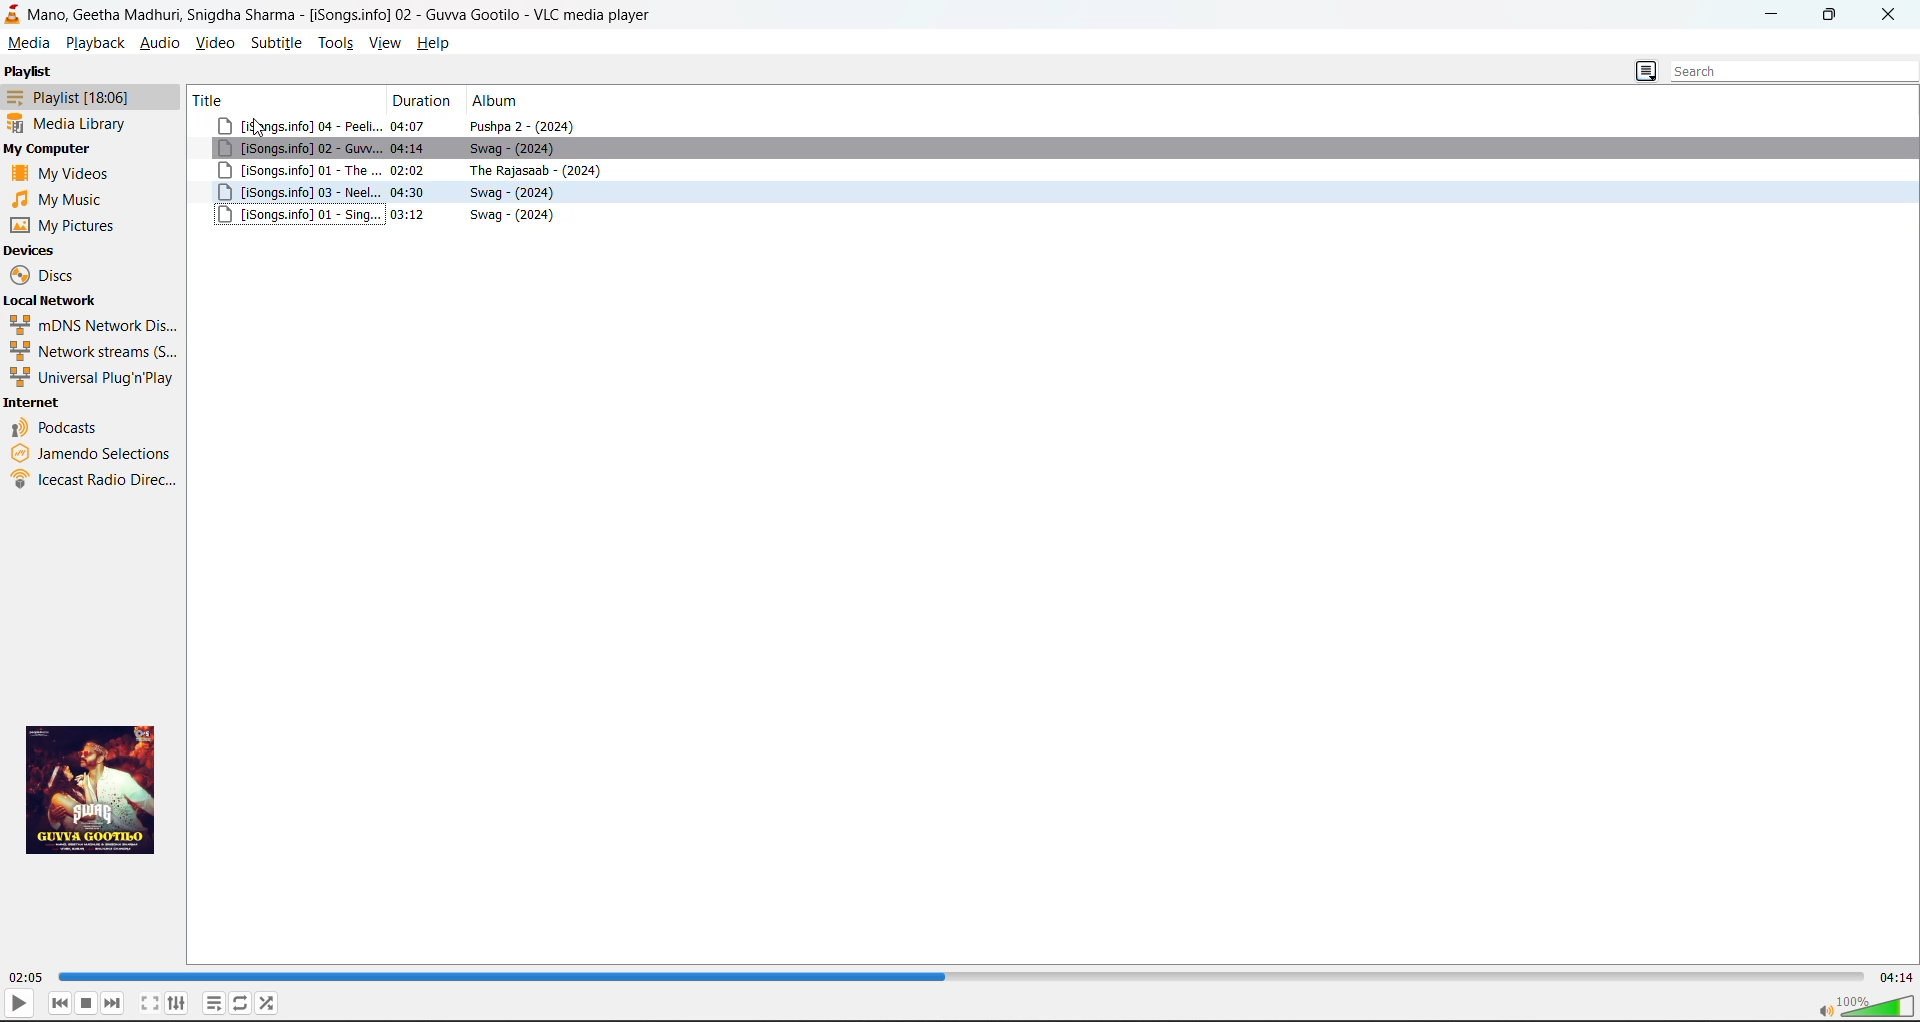 Image resolution: width=1920 pixels, height=1022 pixels. What do you see at coordinates (95, 44) in the screenshot?
I see `playback` at bounding box center [95, 44].